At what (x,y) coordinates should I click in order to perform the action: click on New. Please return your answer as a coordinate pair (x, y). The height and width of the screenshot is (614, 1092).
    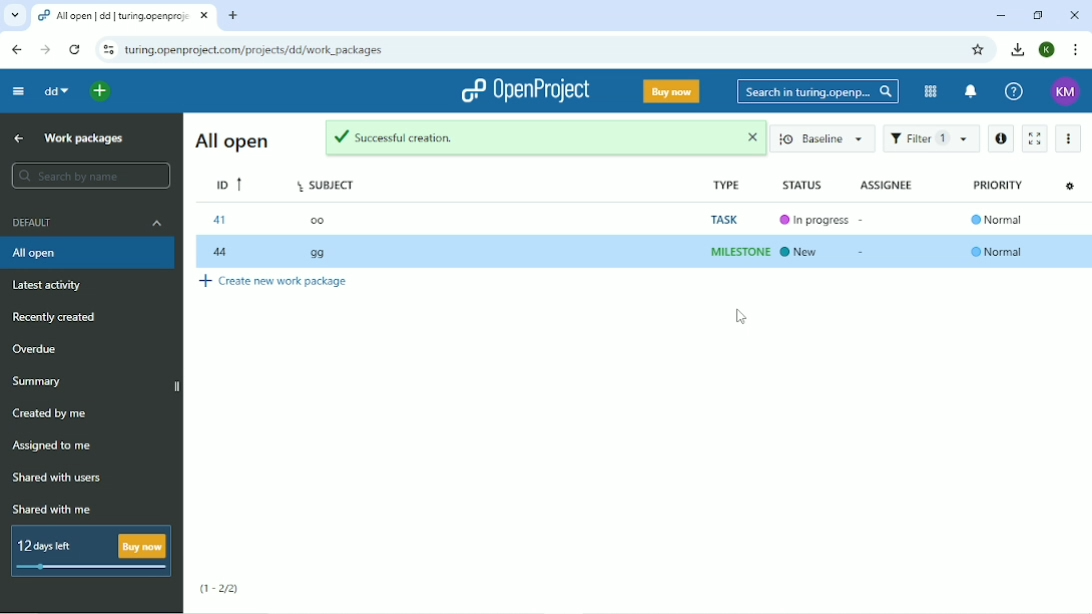
    Looking at the image, I should click on (807, 252).